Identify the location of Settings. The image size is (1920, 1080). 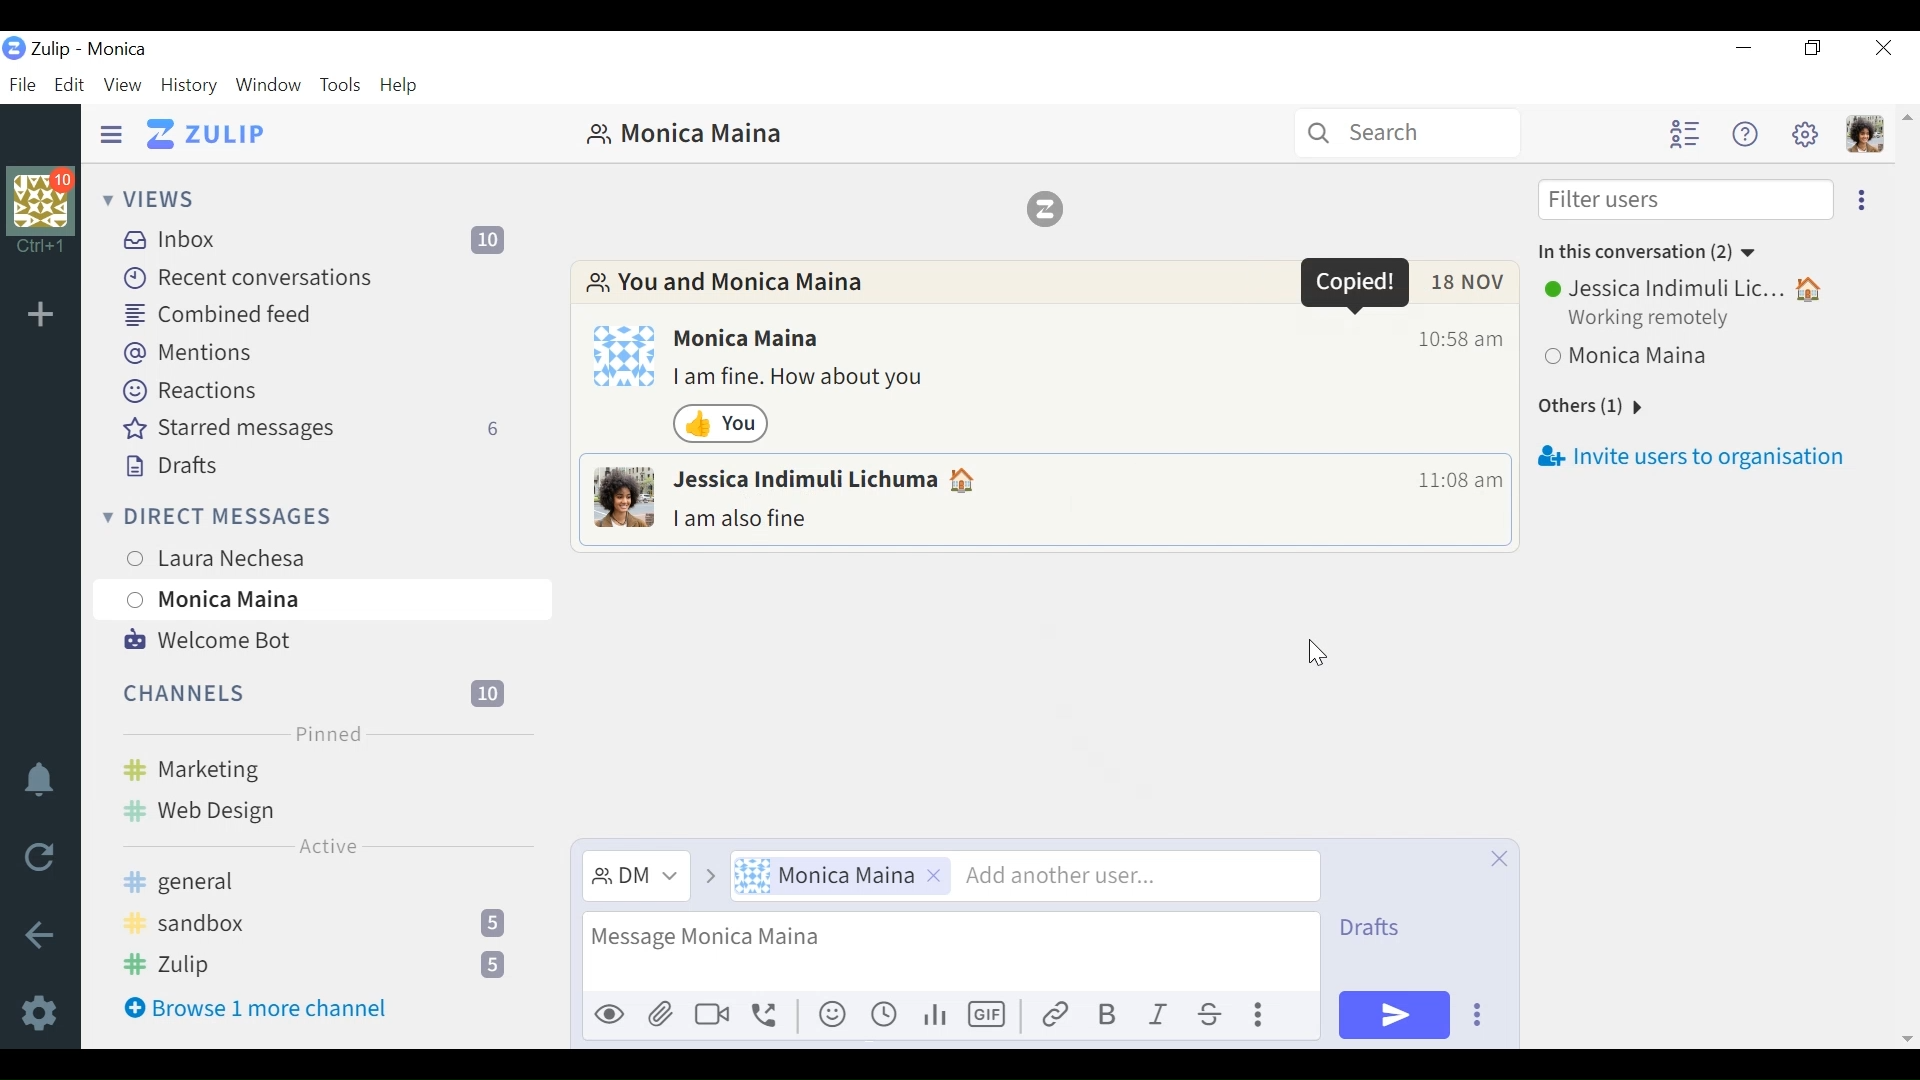
(41, 1012).